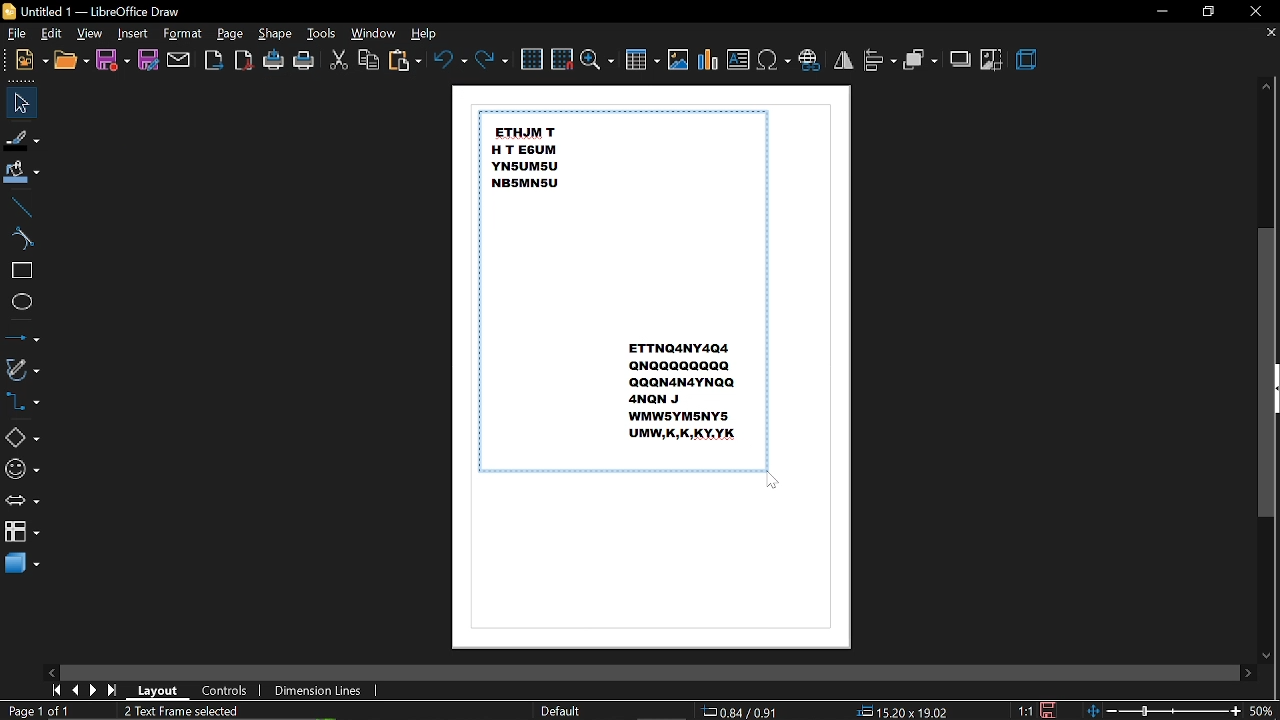 The height and width of the screenshot is (720, 1280). What do you see at coordinates (56, 691) in the screenshot?
I see `go to first page` at bounding box center [56, 691].